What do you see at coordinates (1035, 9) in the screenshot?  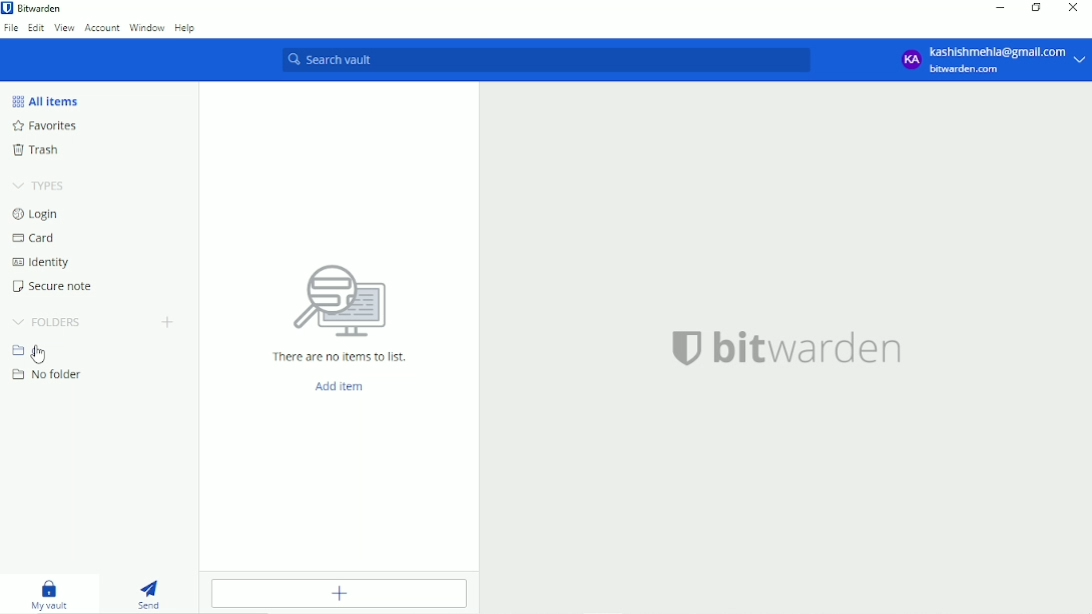 I see `Restore down` at bounding box center [1035, 9].